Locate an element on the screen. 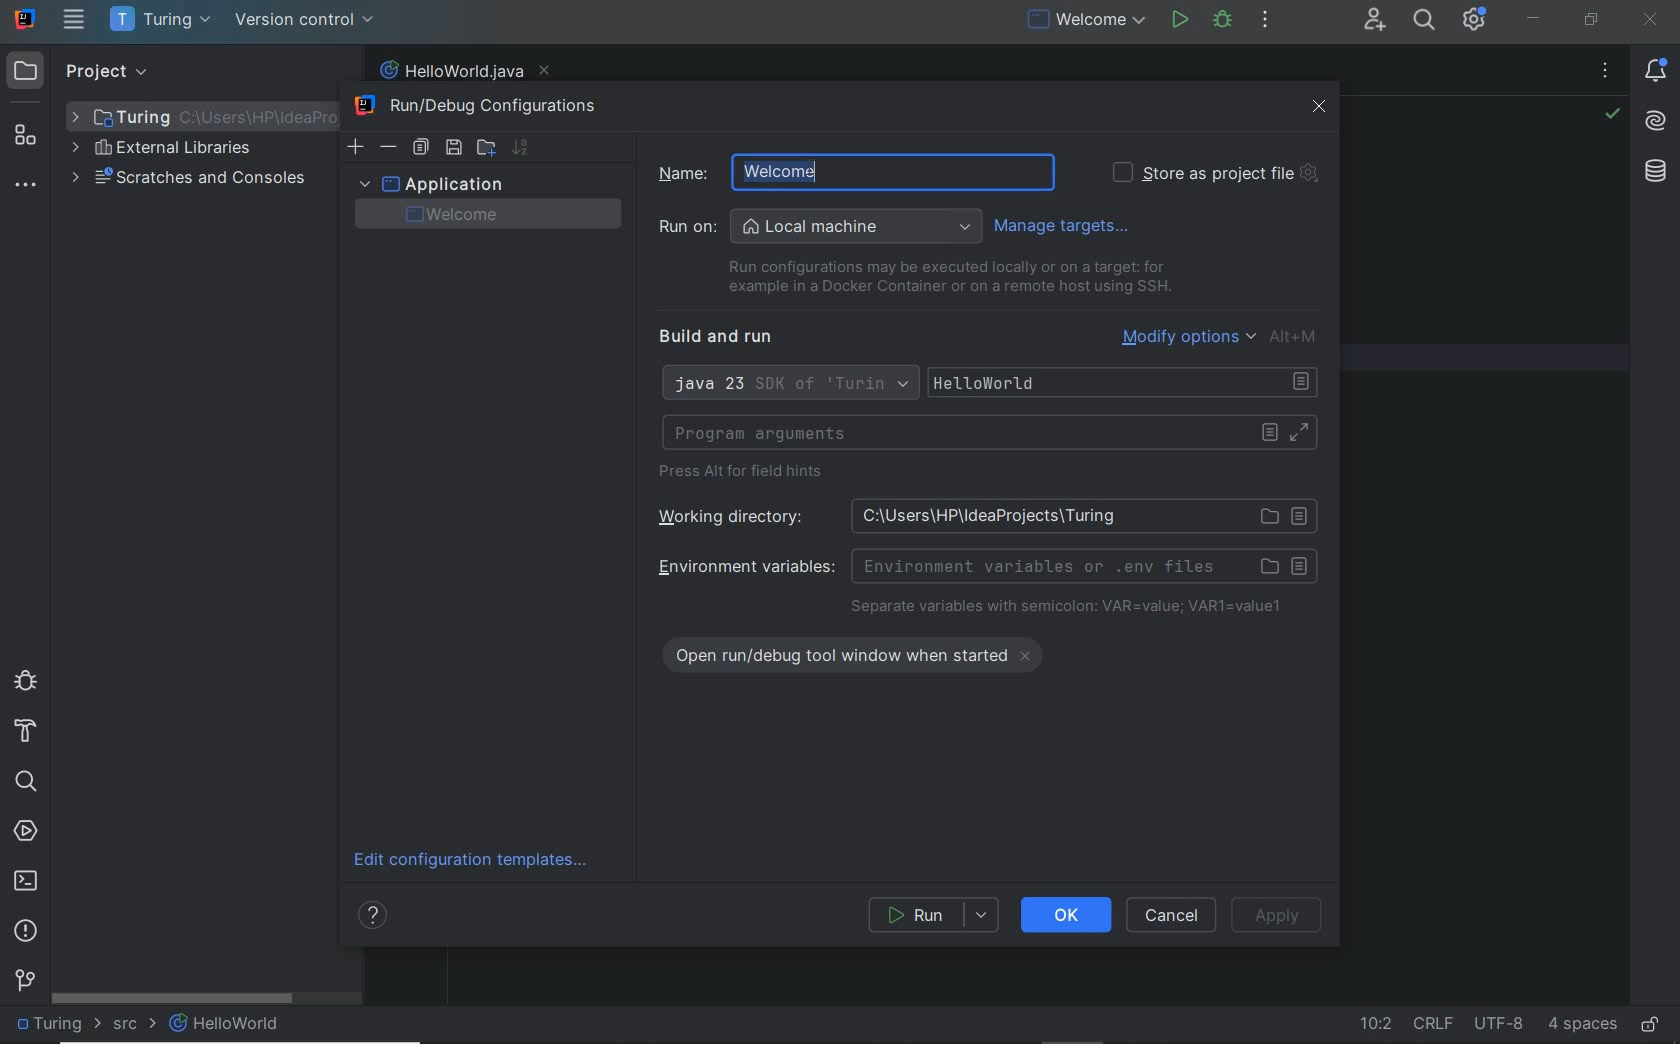 This screenshot has height=1044, width=1680. indent is located at coordinates (1582, 1025).